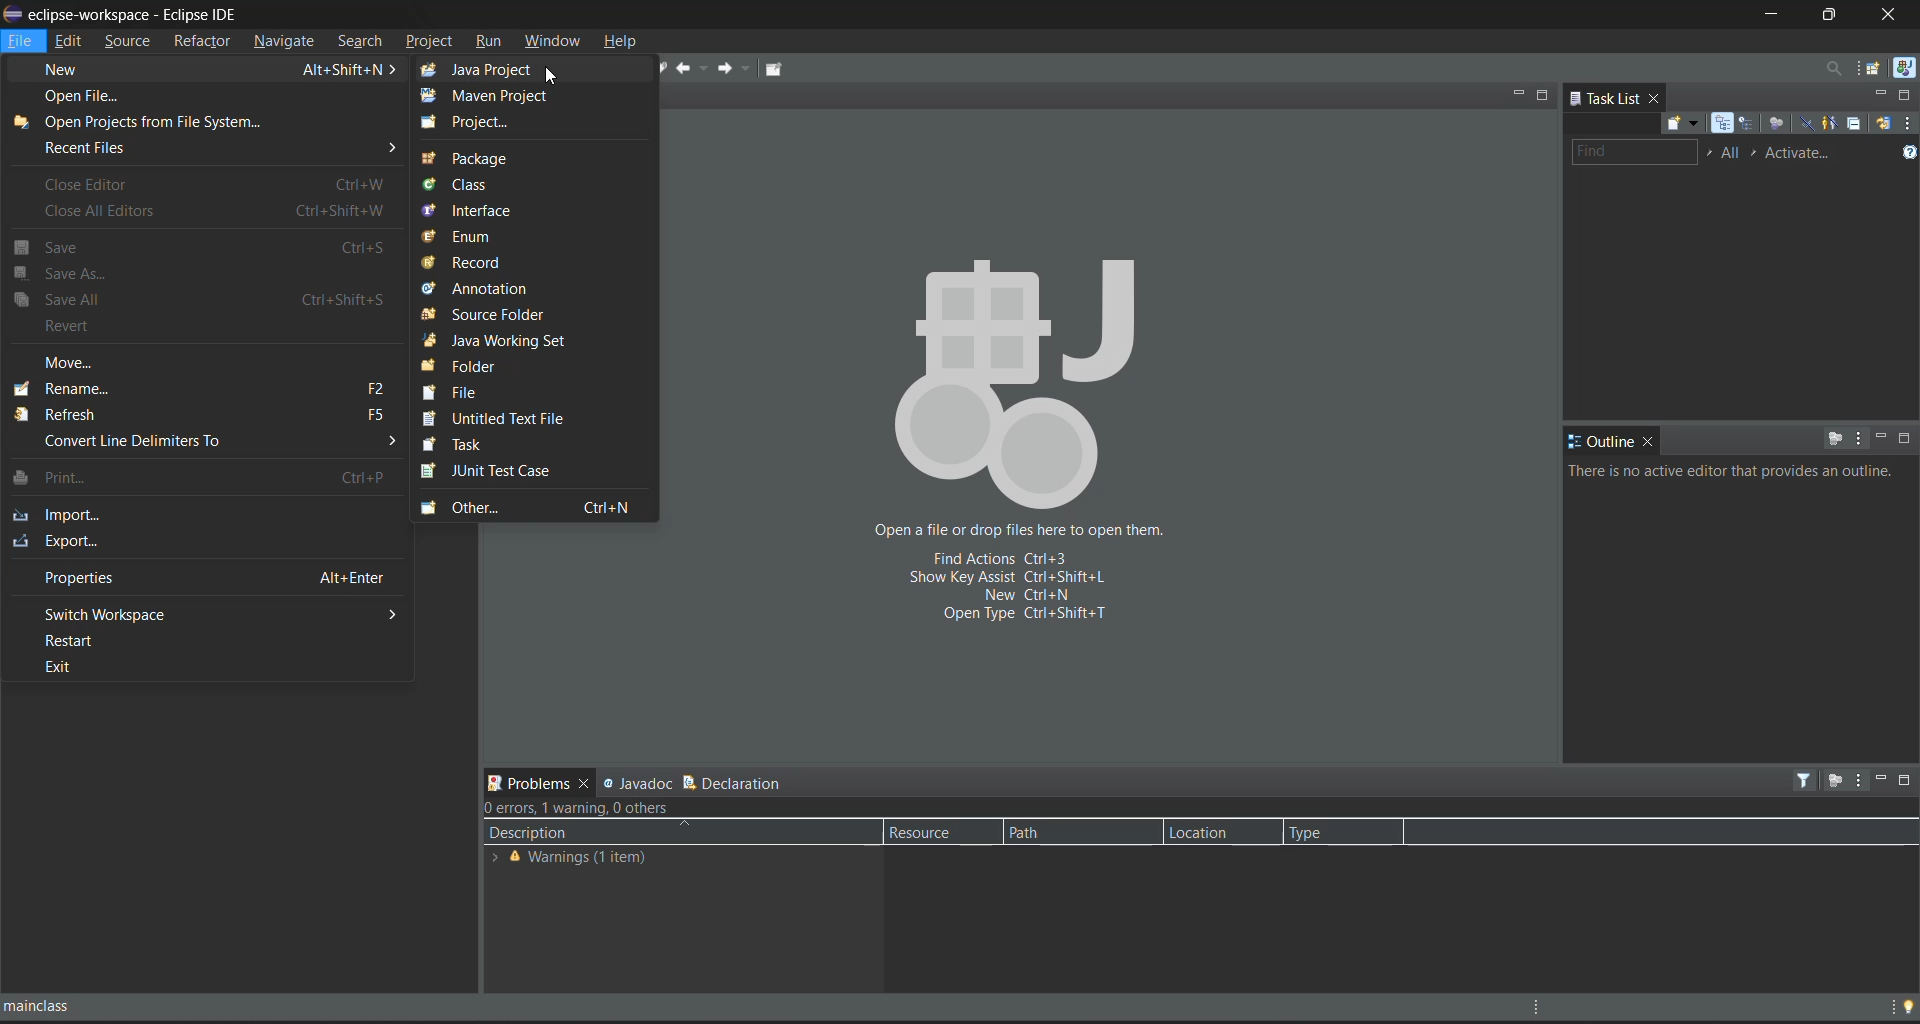 The width and height of the screenshot is (1920, 1024). What do you see at coordinates (1906, 438) in the screenshot?
I see `maximize` at bounding box center [1906, 438].